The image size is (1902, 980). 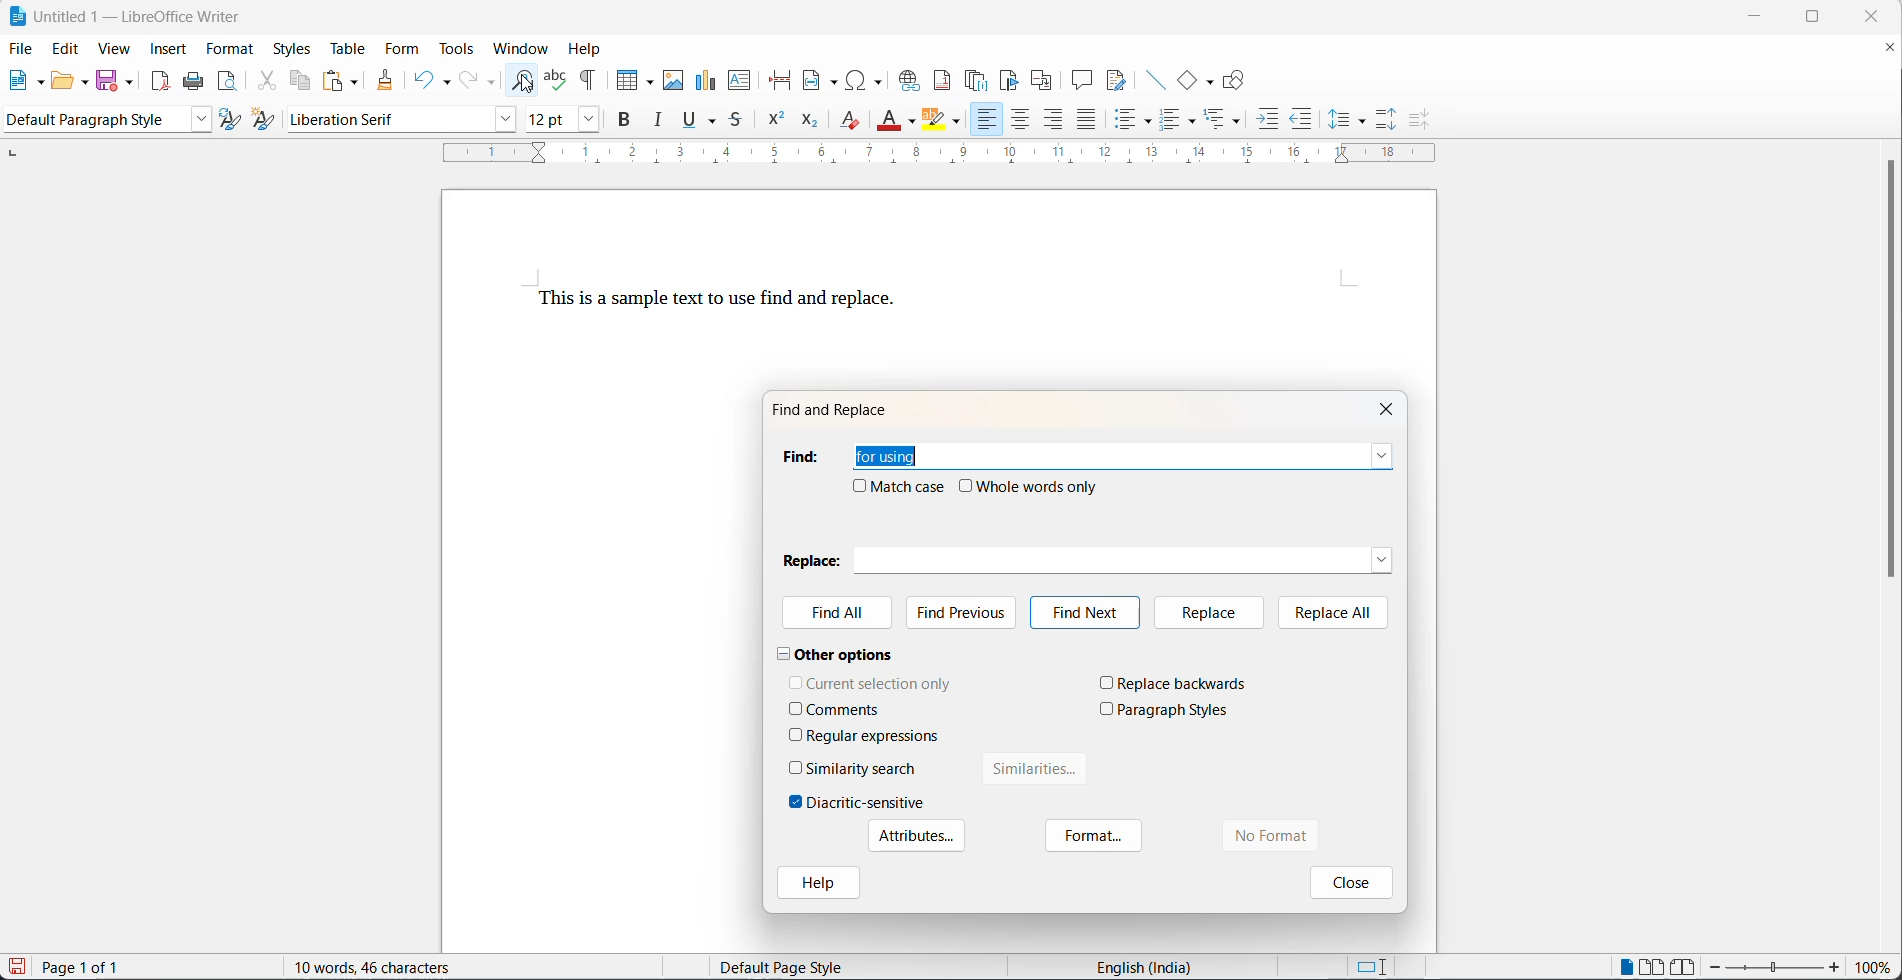 What do you see at coordinates (1174, 710) in the screenshot?
I see `paragraph styles` at bounding box center [1174, 710].